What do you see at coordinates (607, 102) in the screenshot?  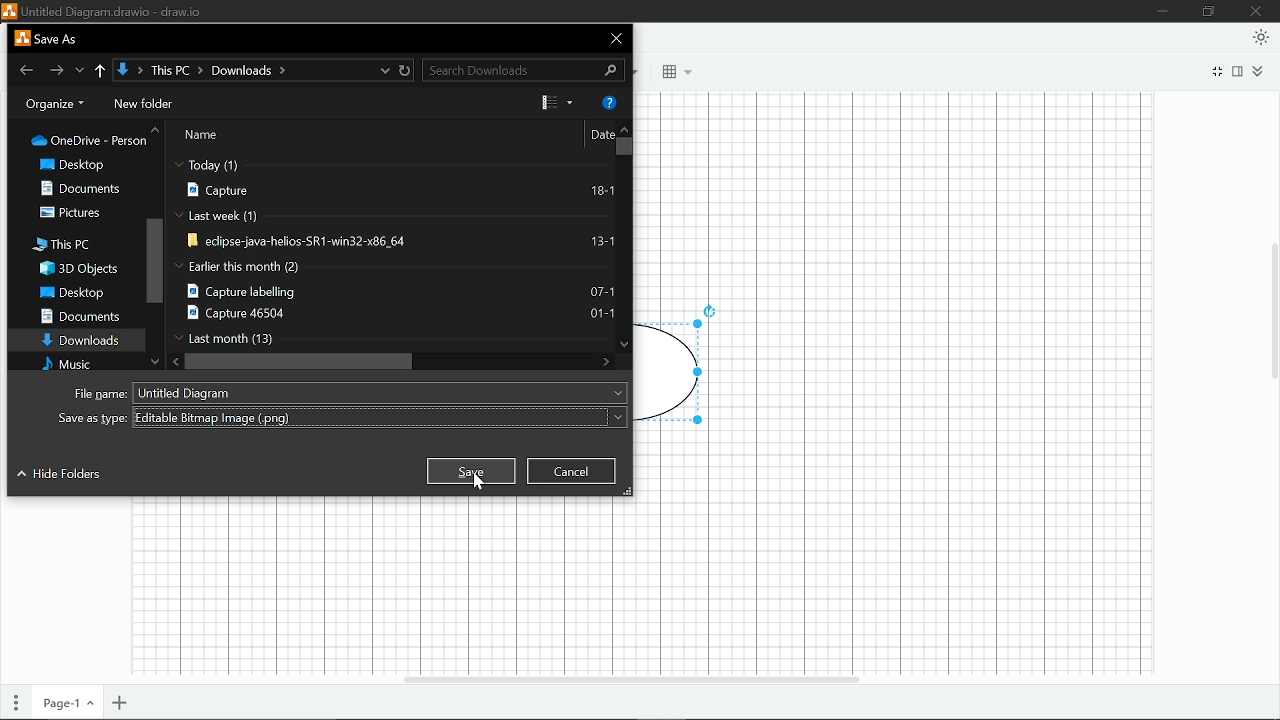 I see `Help` at bounding box center [607, 102].